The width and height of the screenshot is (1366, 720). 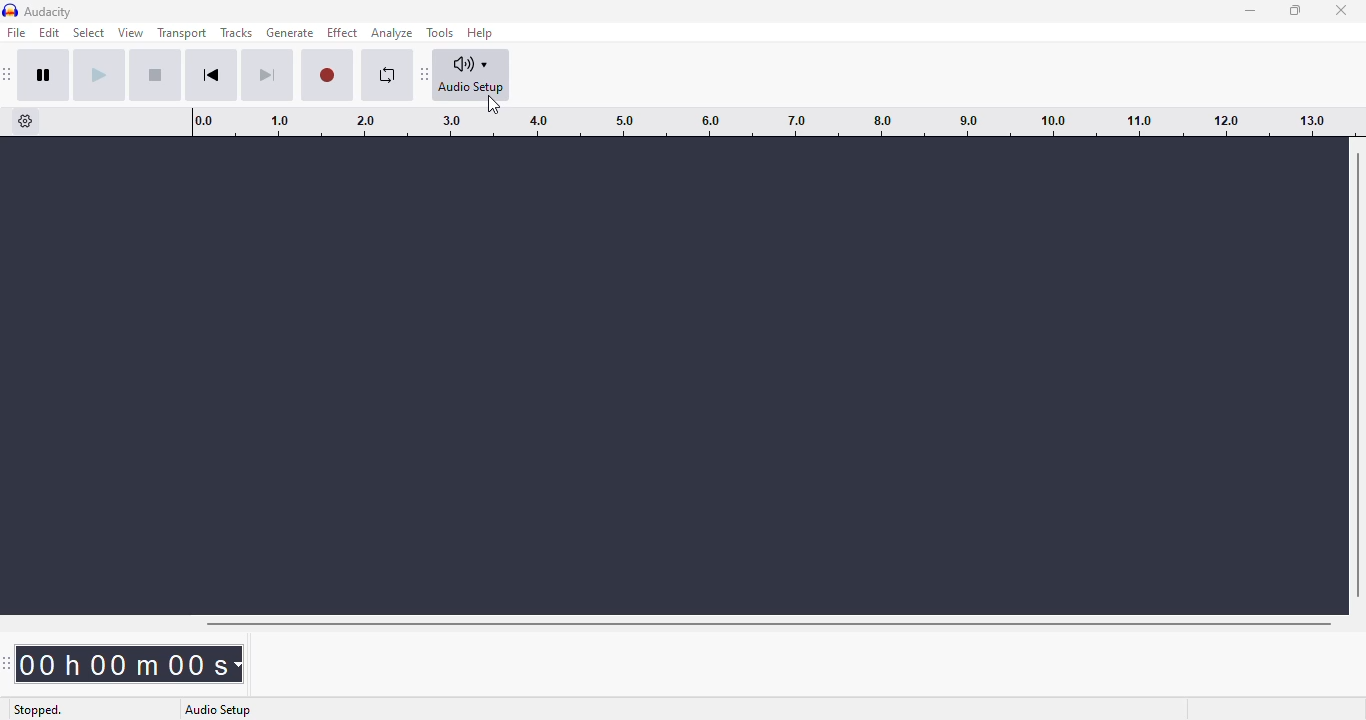 What do you see at coordinates (472, 75) in the screenshot?
I see `audio setup` at bounding box center [472, 75].